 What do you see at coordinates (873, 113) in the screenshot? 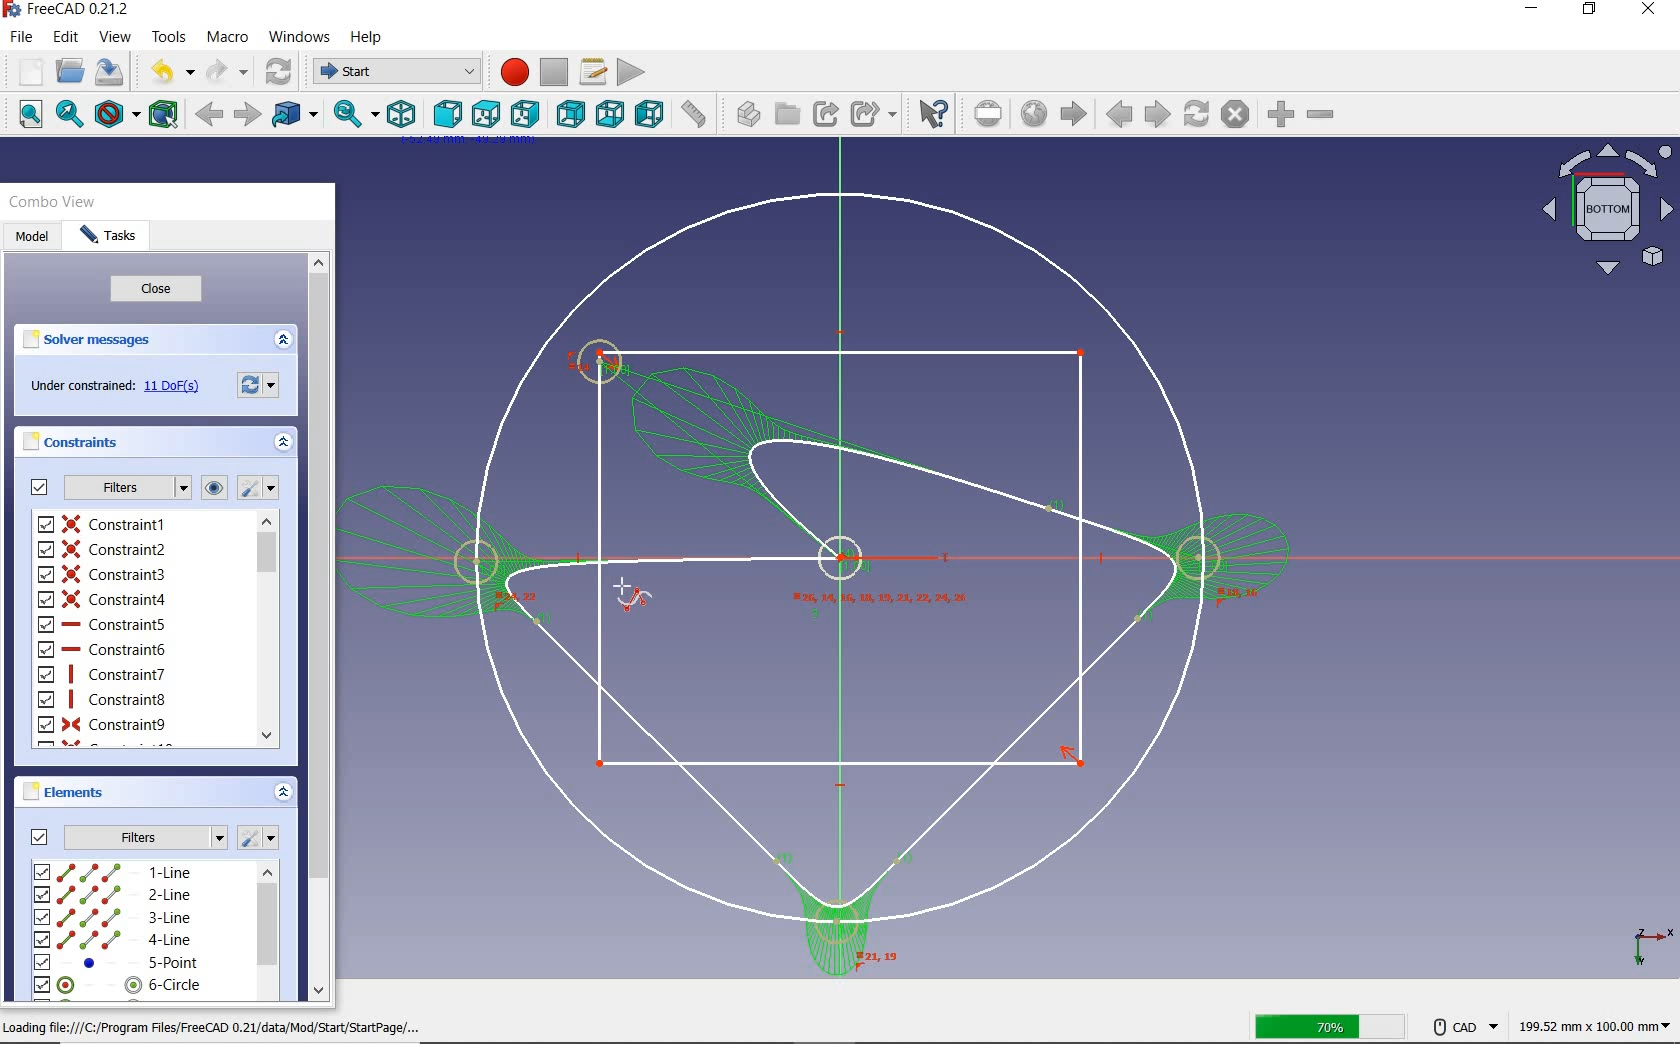
I see `make sub-link` at bounding box center [873, 113].